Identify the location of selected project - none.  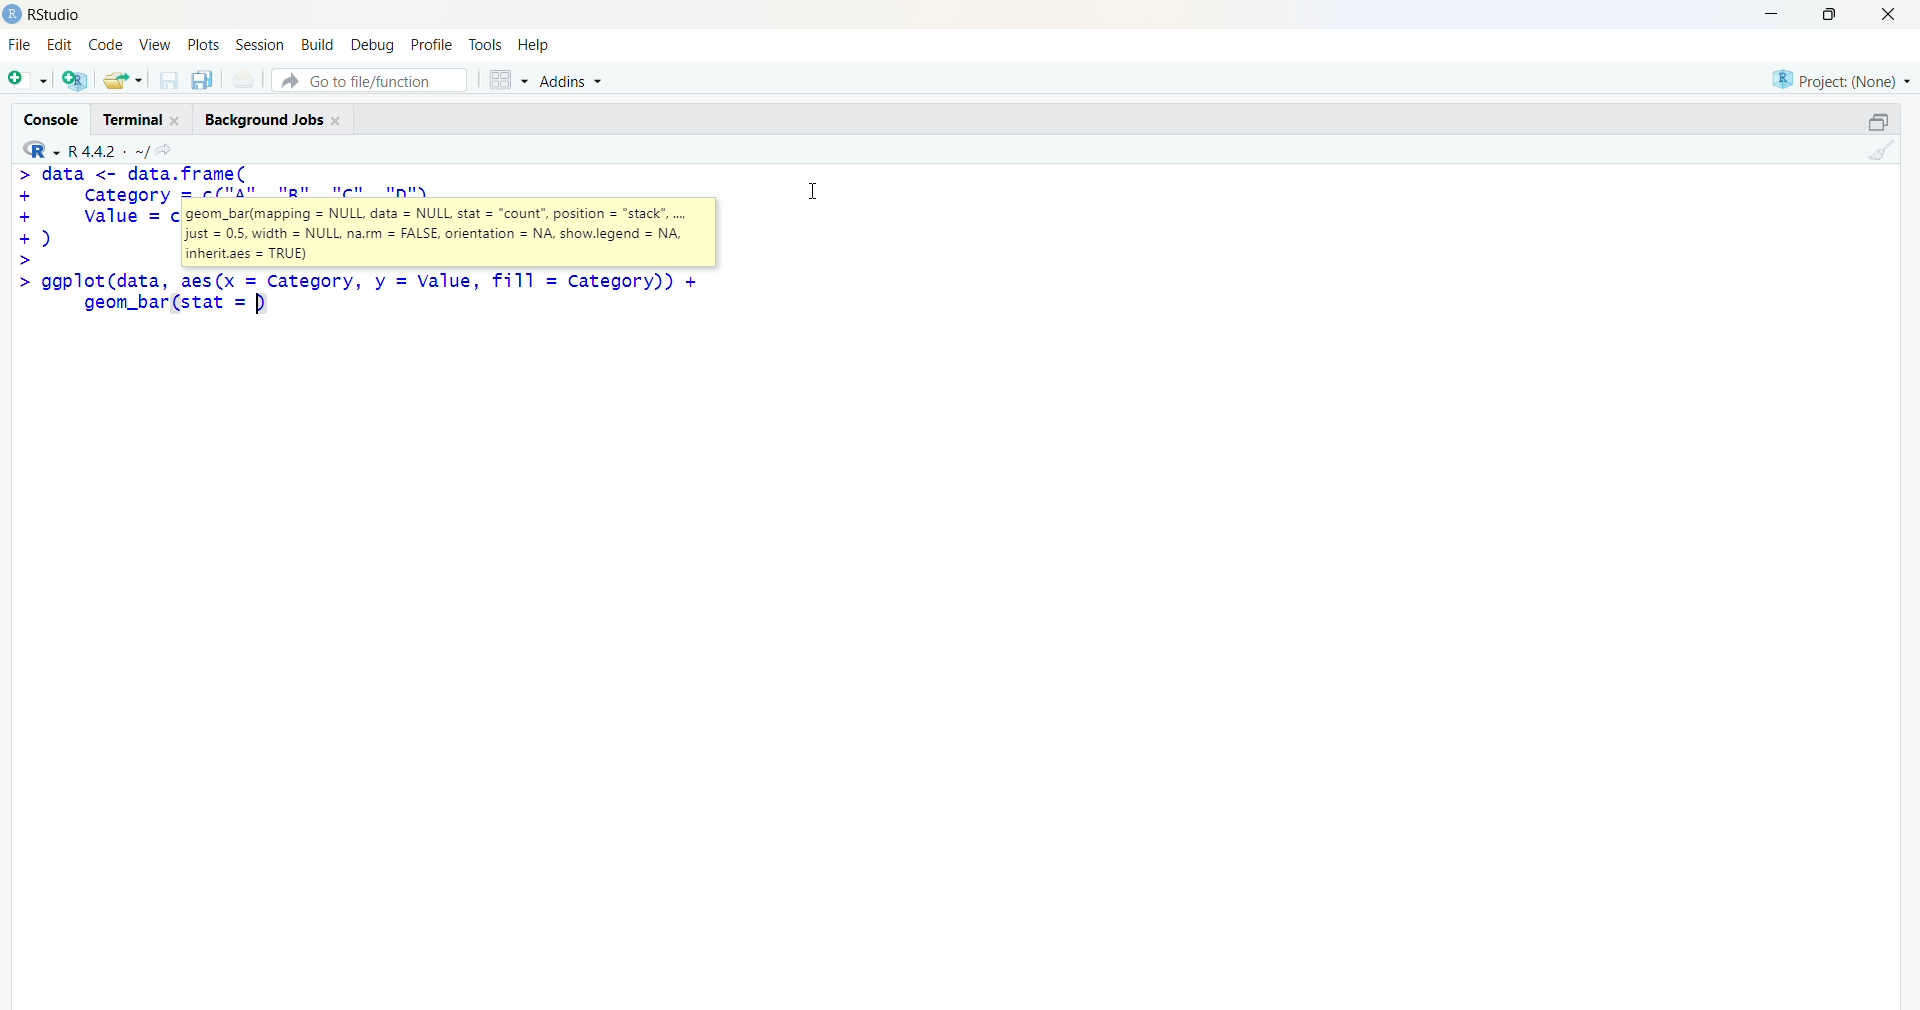
(1844, 79).